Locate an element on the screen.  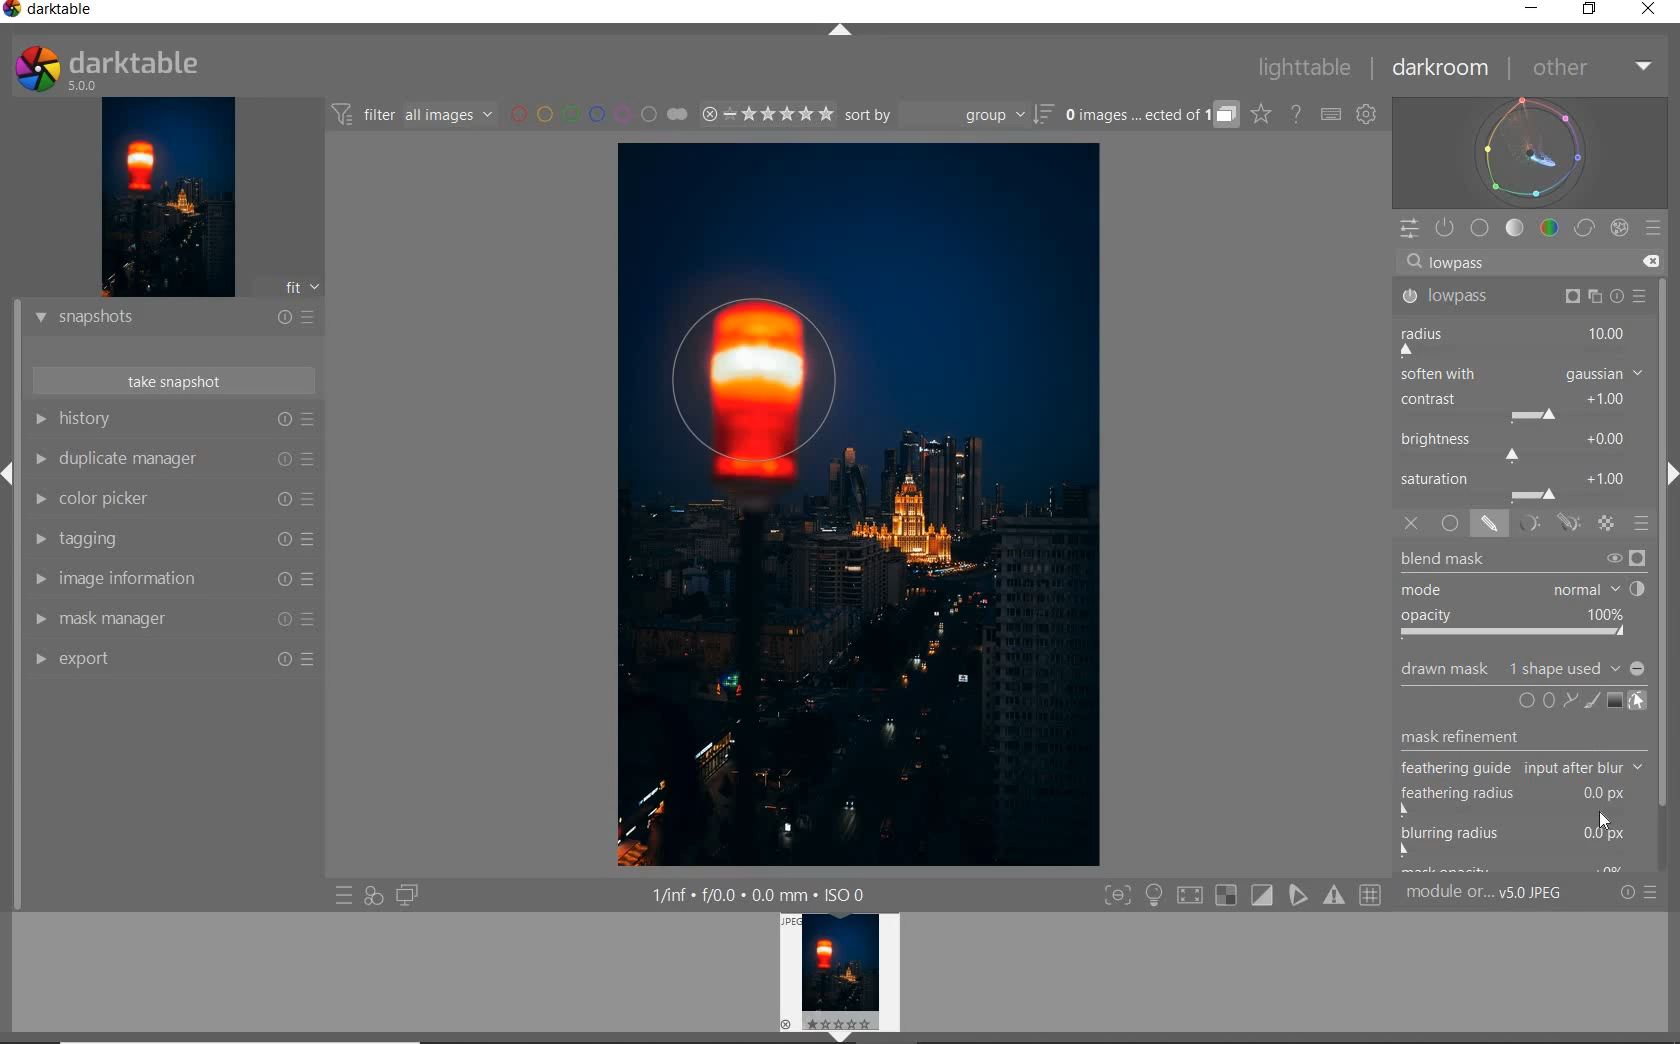
COLOR PICKER is located at coordinates (175, 500).